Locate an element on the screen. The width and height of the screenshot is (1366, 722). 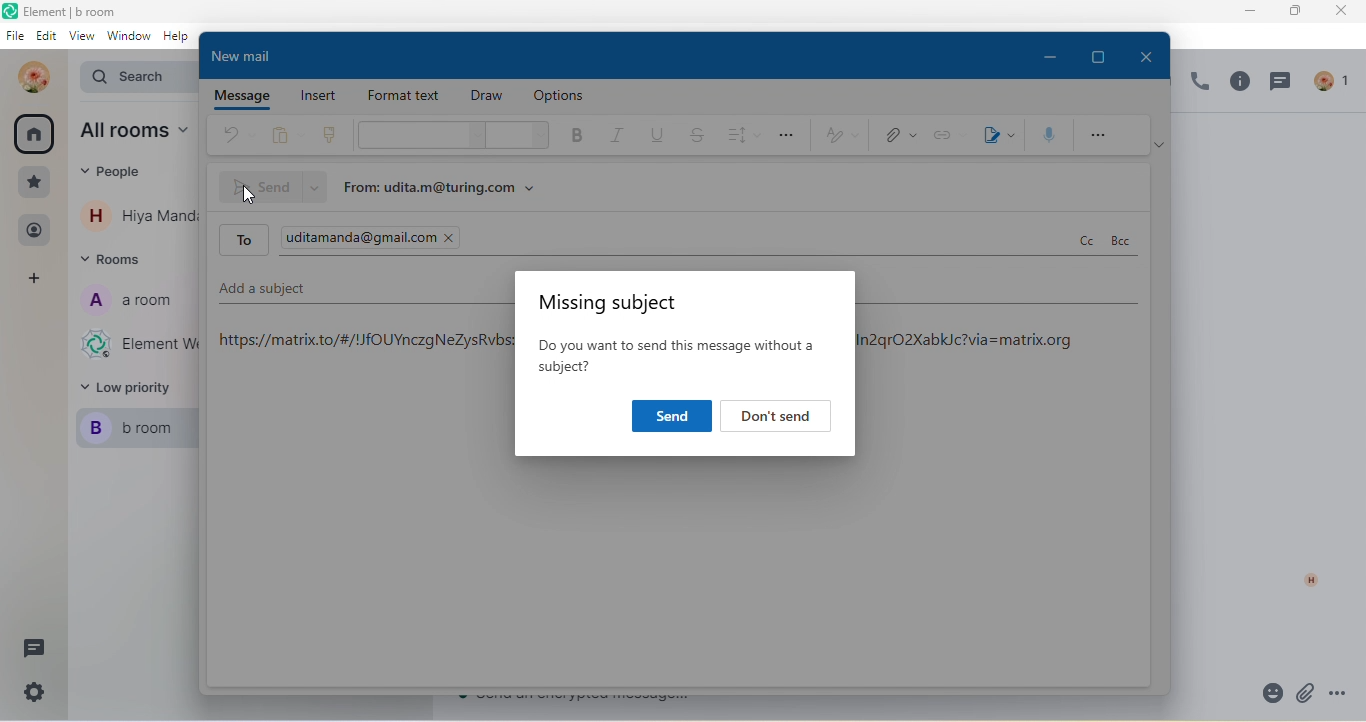
link is located at coordinates (946, 137).